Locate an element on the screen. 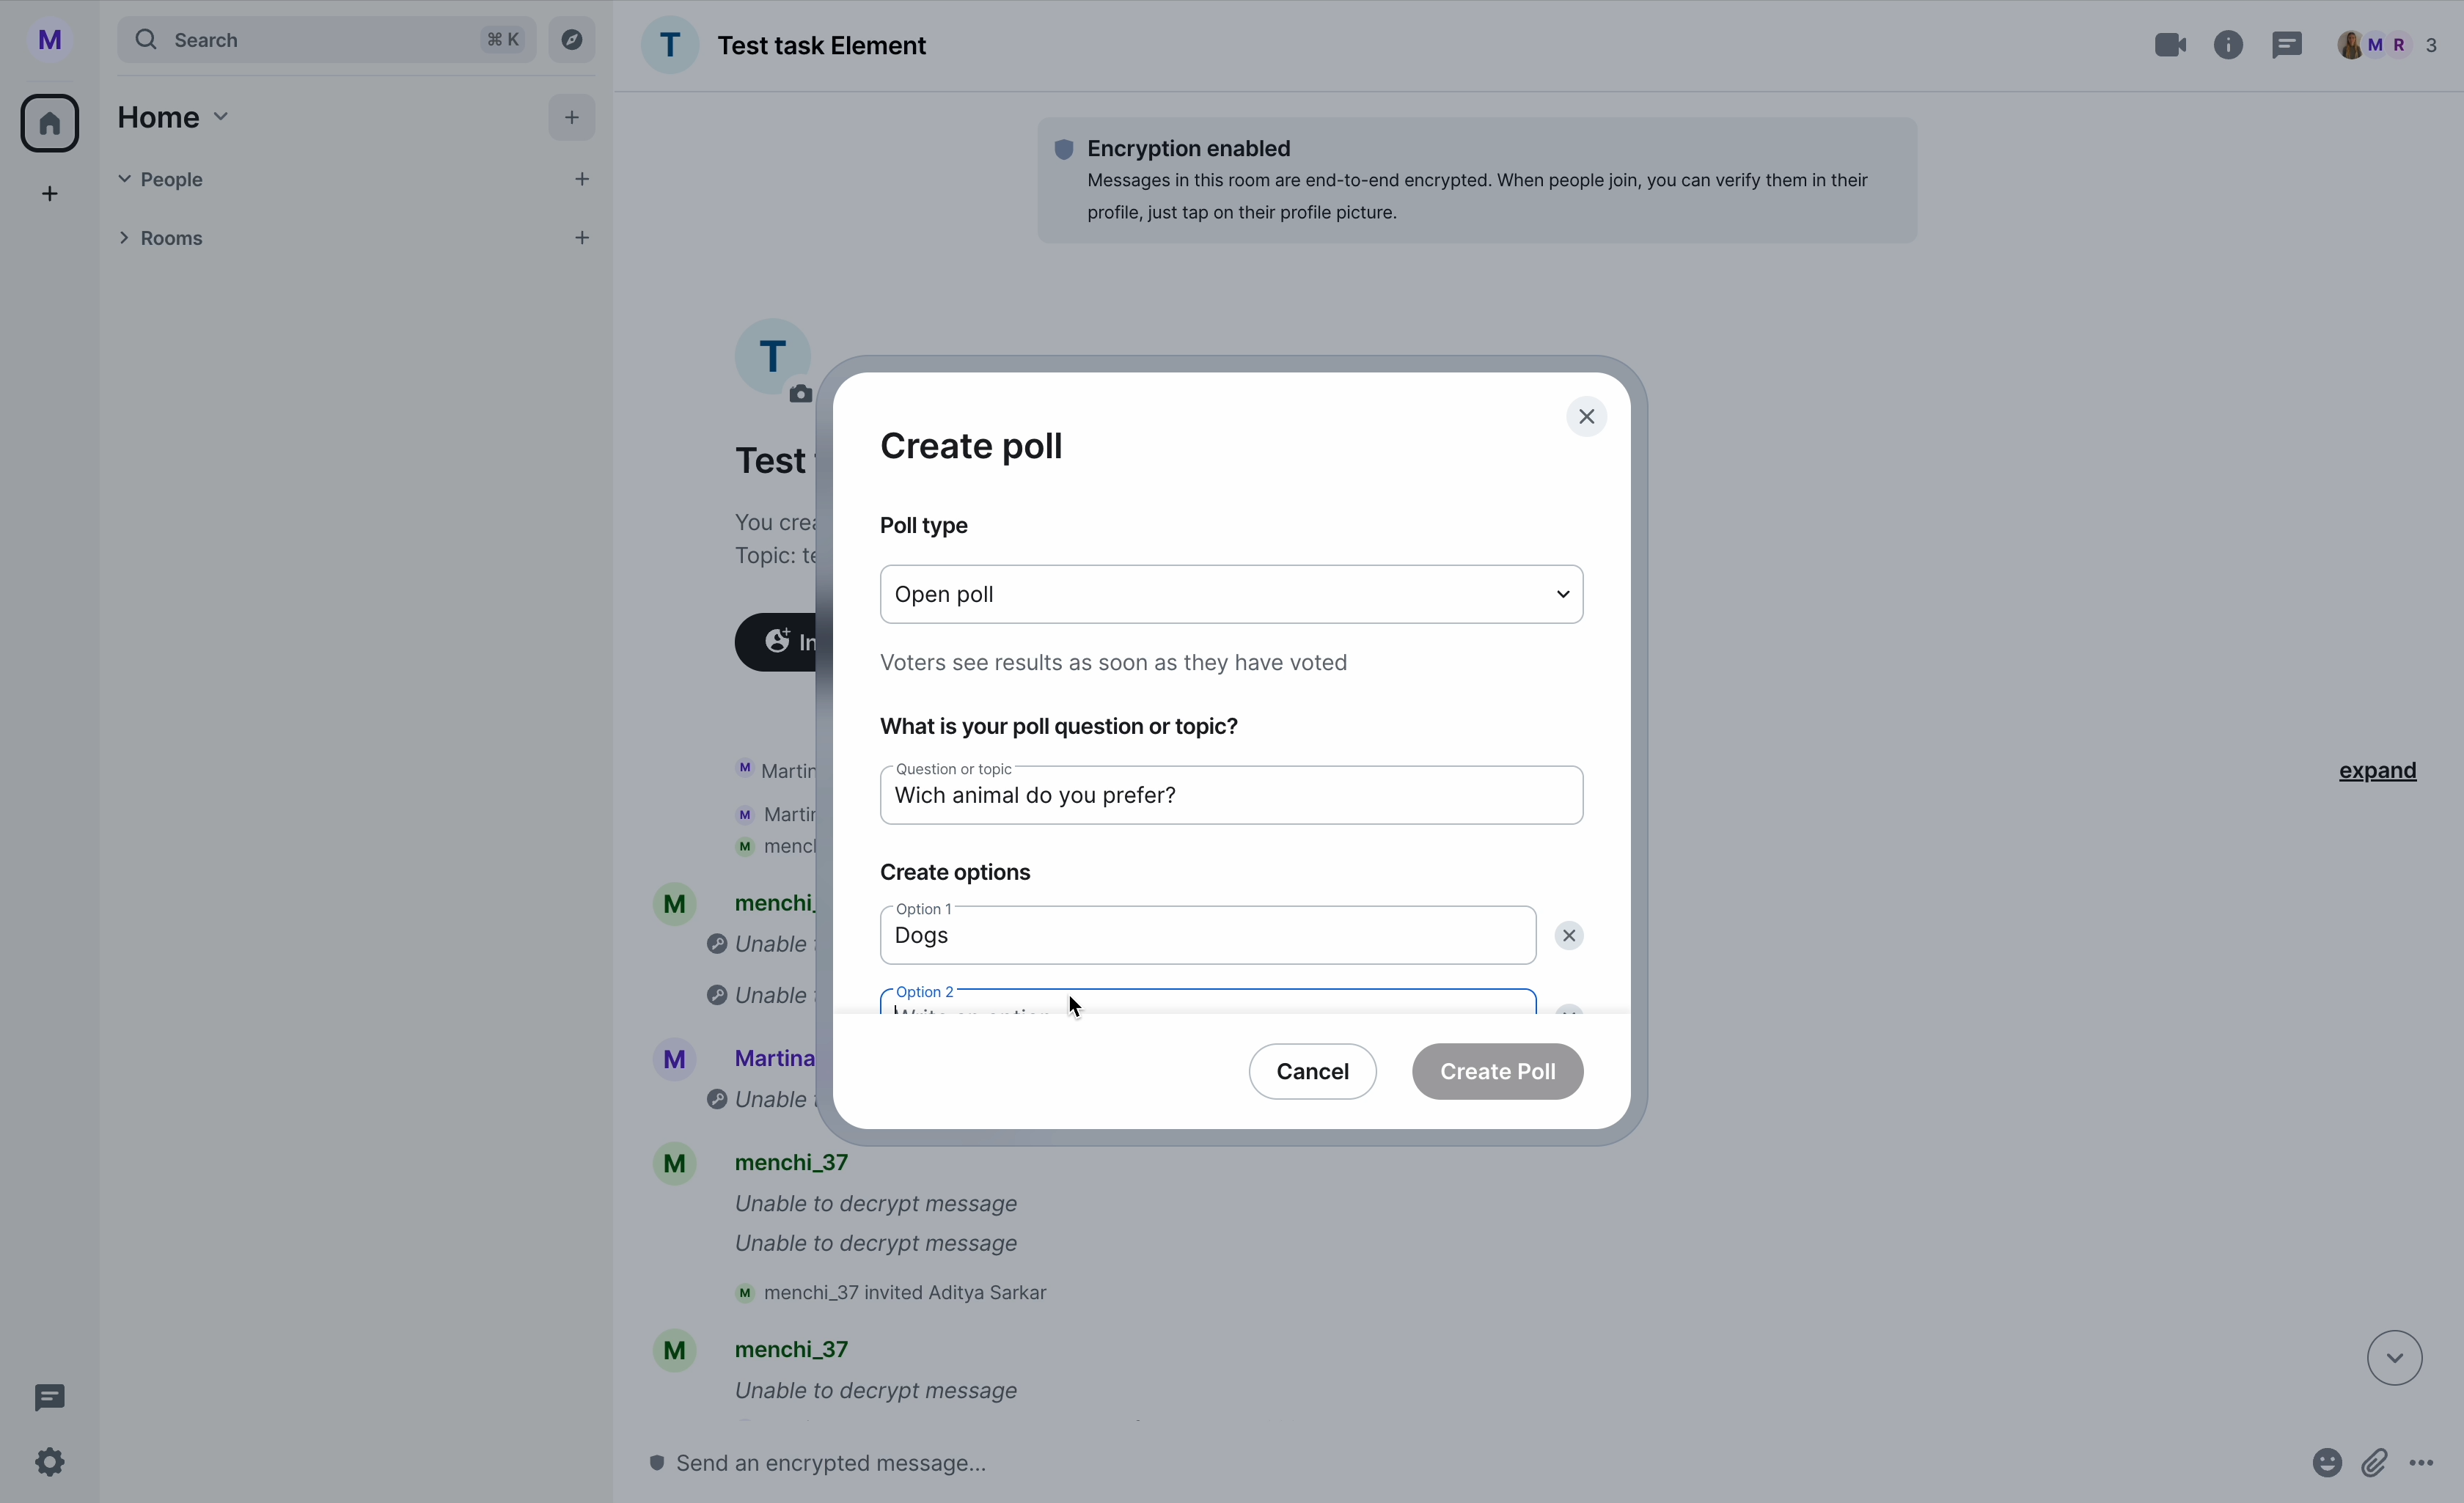 This screenshot has width=2464, height=1503. profile picture is located at coordinates (773, 355).